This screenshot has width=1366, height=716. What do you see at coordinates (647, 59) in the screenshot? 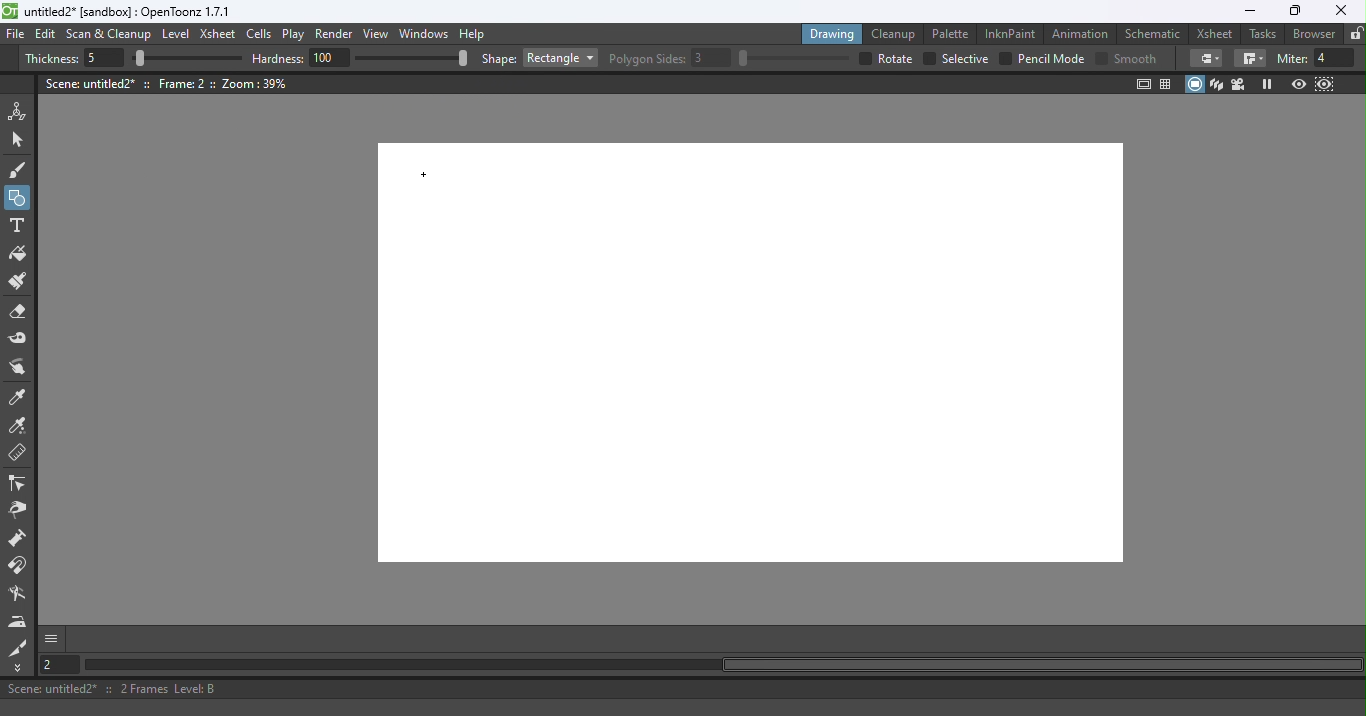
I see `Polygon slides` at bounding box center [647, 59].